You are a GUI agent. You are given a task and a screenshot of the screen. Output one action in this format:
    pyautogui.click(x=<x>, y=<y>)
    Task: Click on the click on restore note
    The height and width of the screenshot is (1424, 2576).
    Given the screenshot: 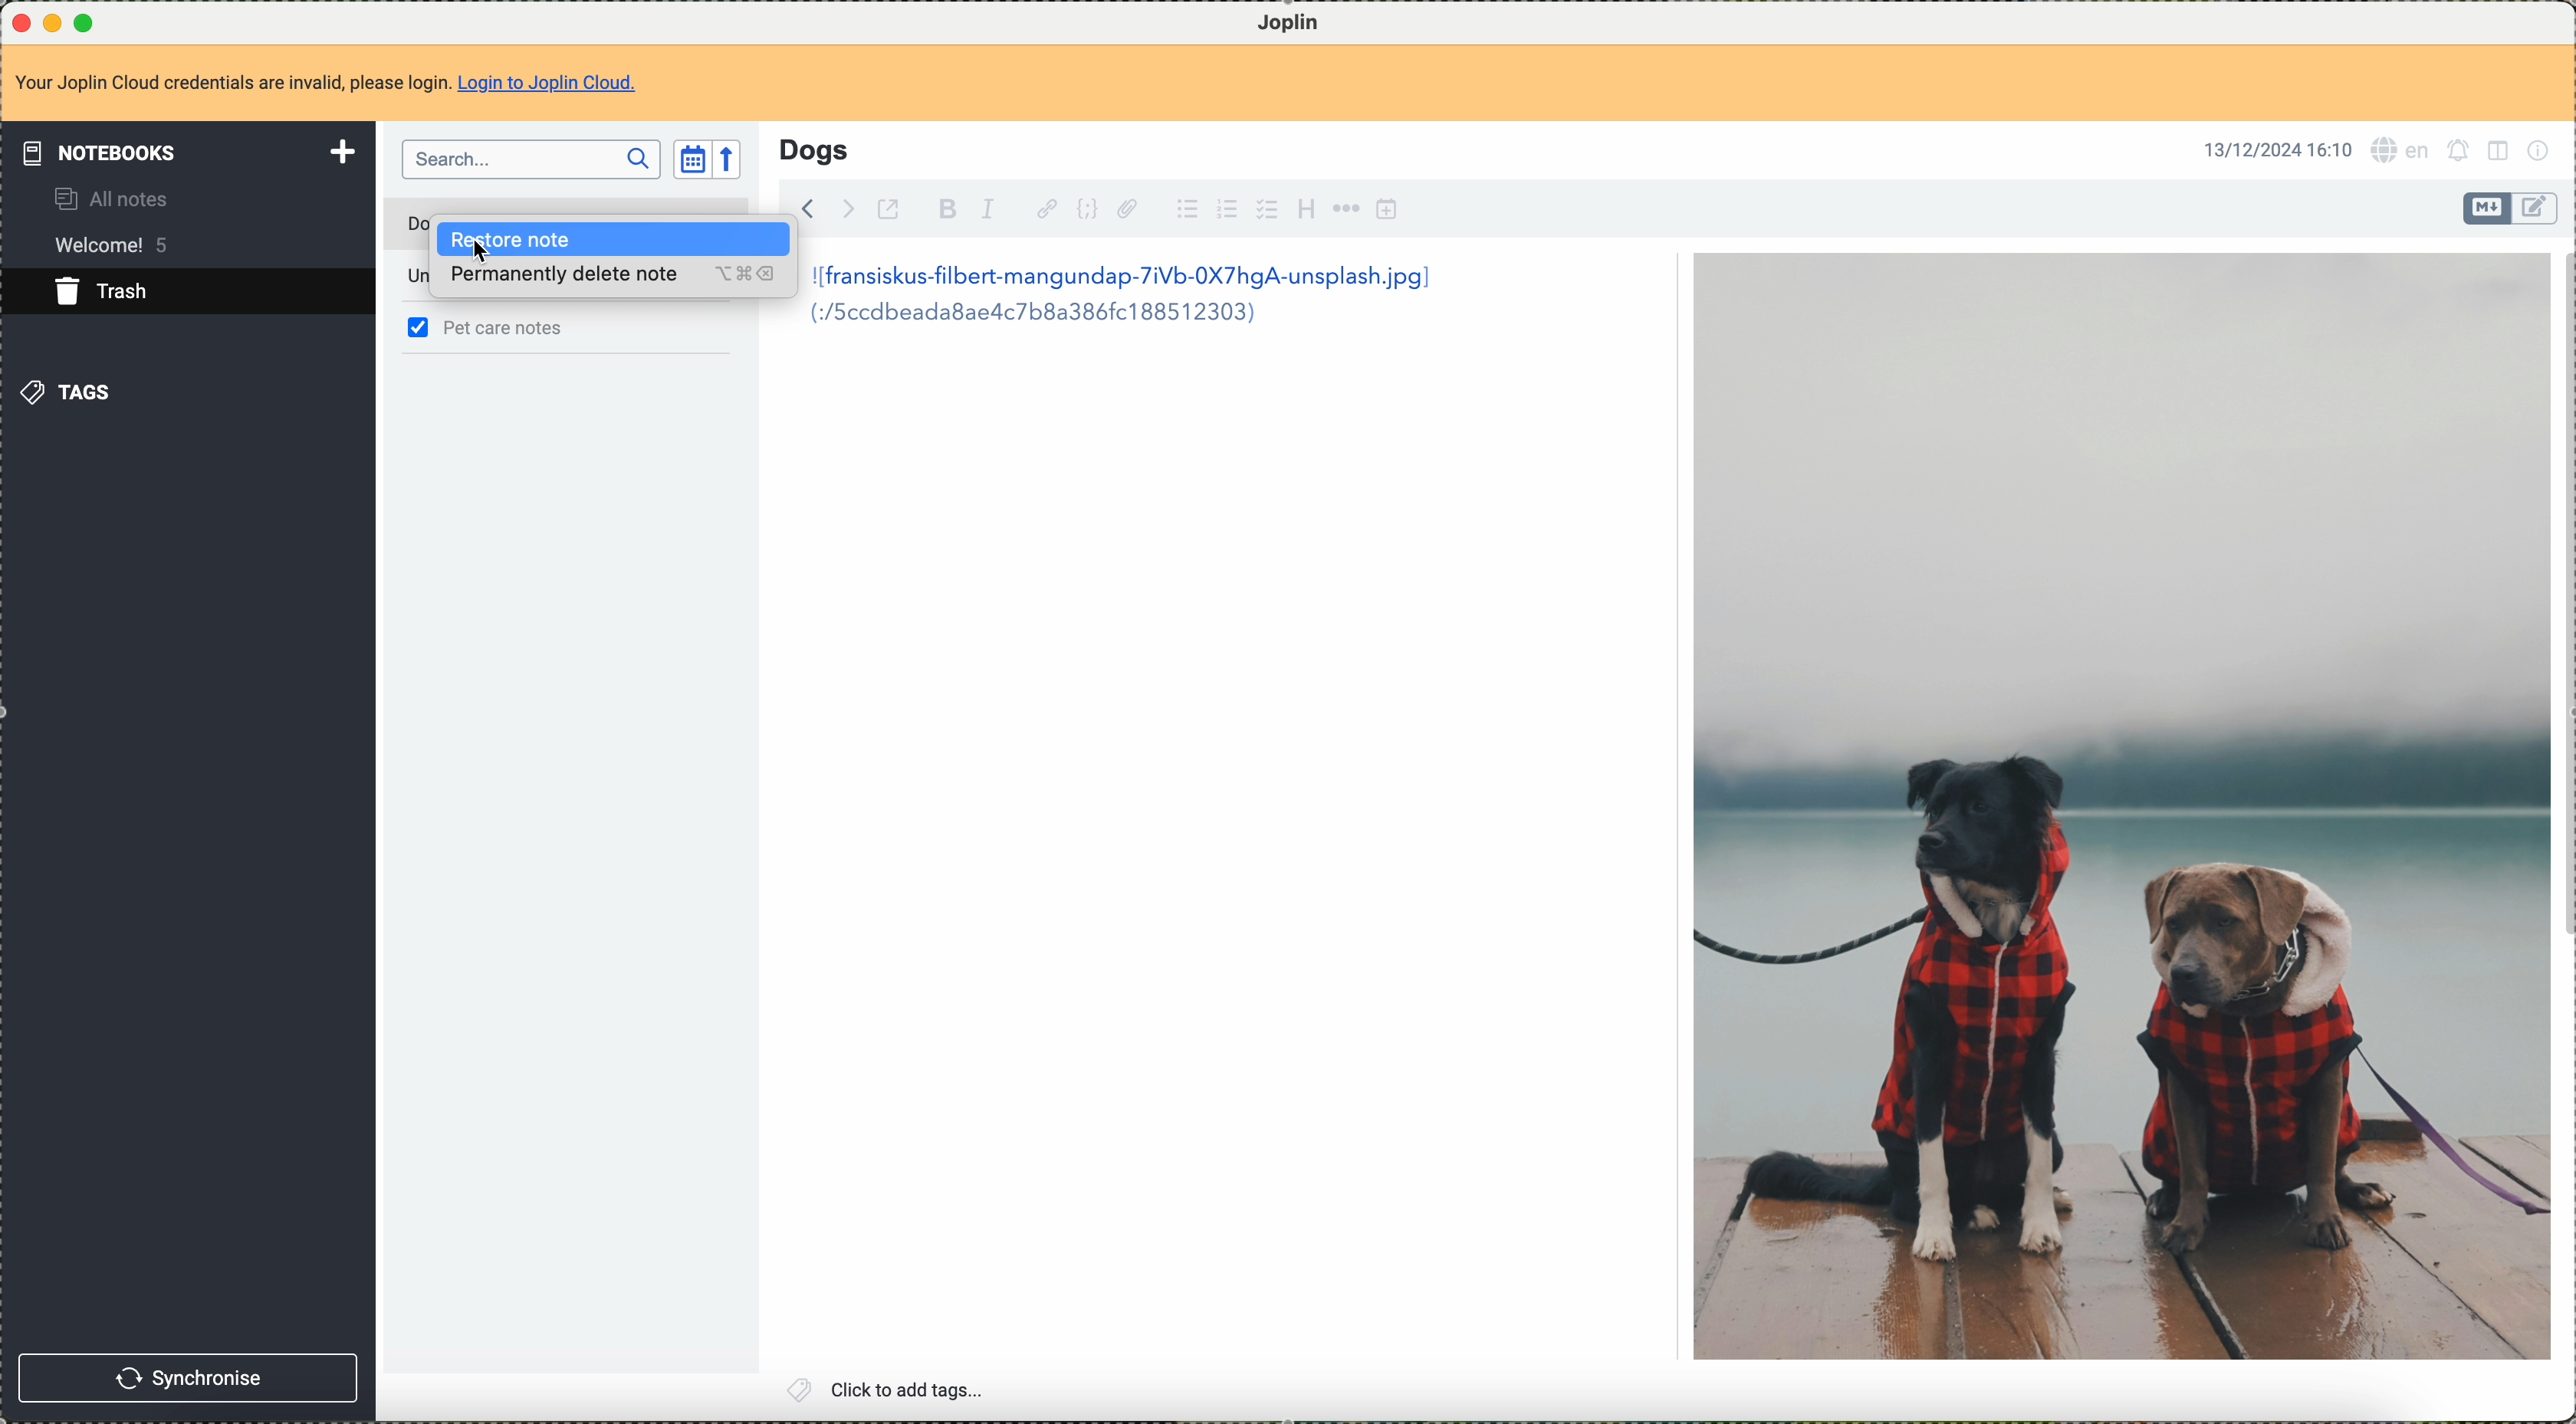 What is the action you would take?
    pyautogui.click(x=612, y=239)
    